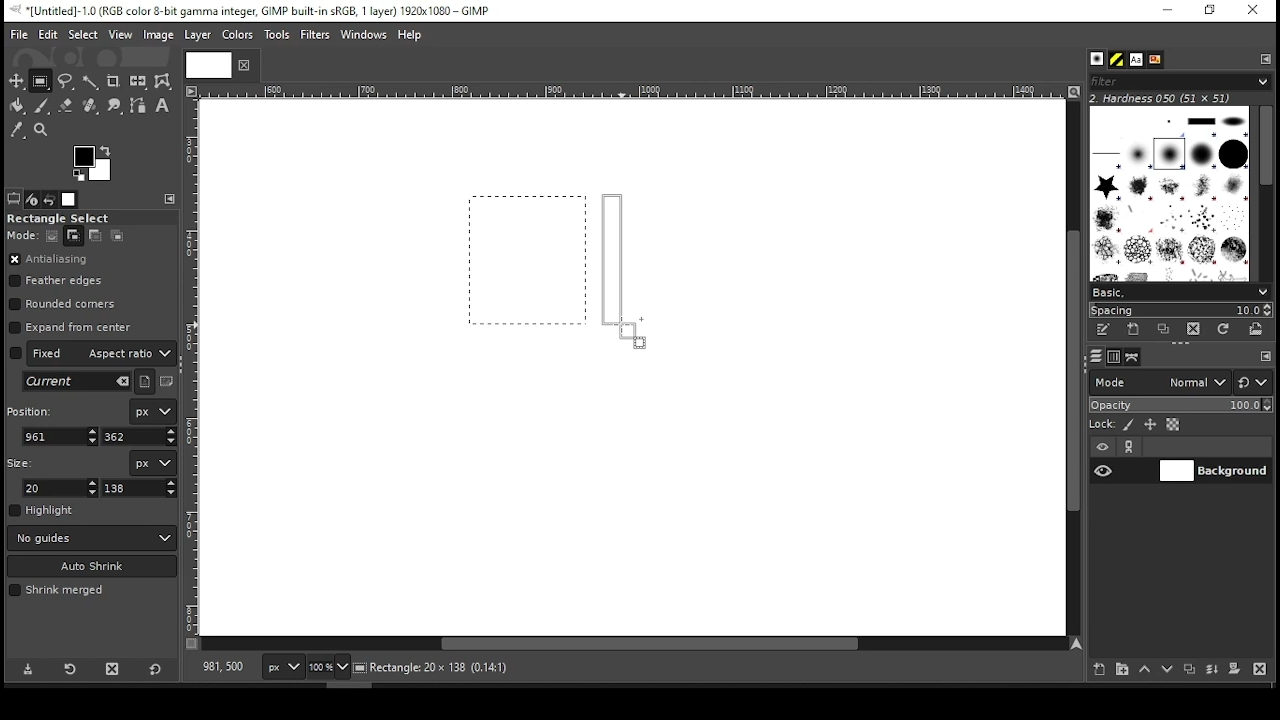 Image resolution: width=1280 pixels, height=720 pixels. Describe the element at coordinates (172, 199) in the screenshot. I see `configure this tab` at that location.